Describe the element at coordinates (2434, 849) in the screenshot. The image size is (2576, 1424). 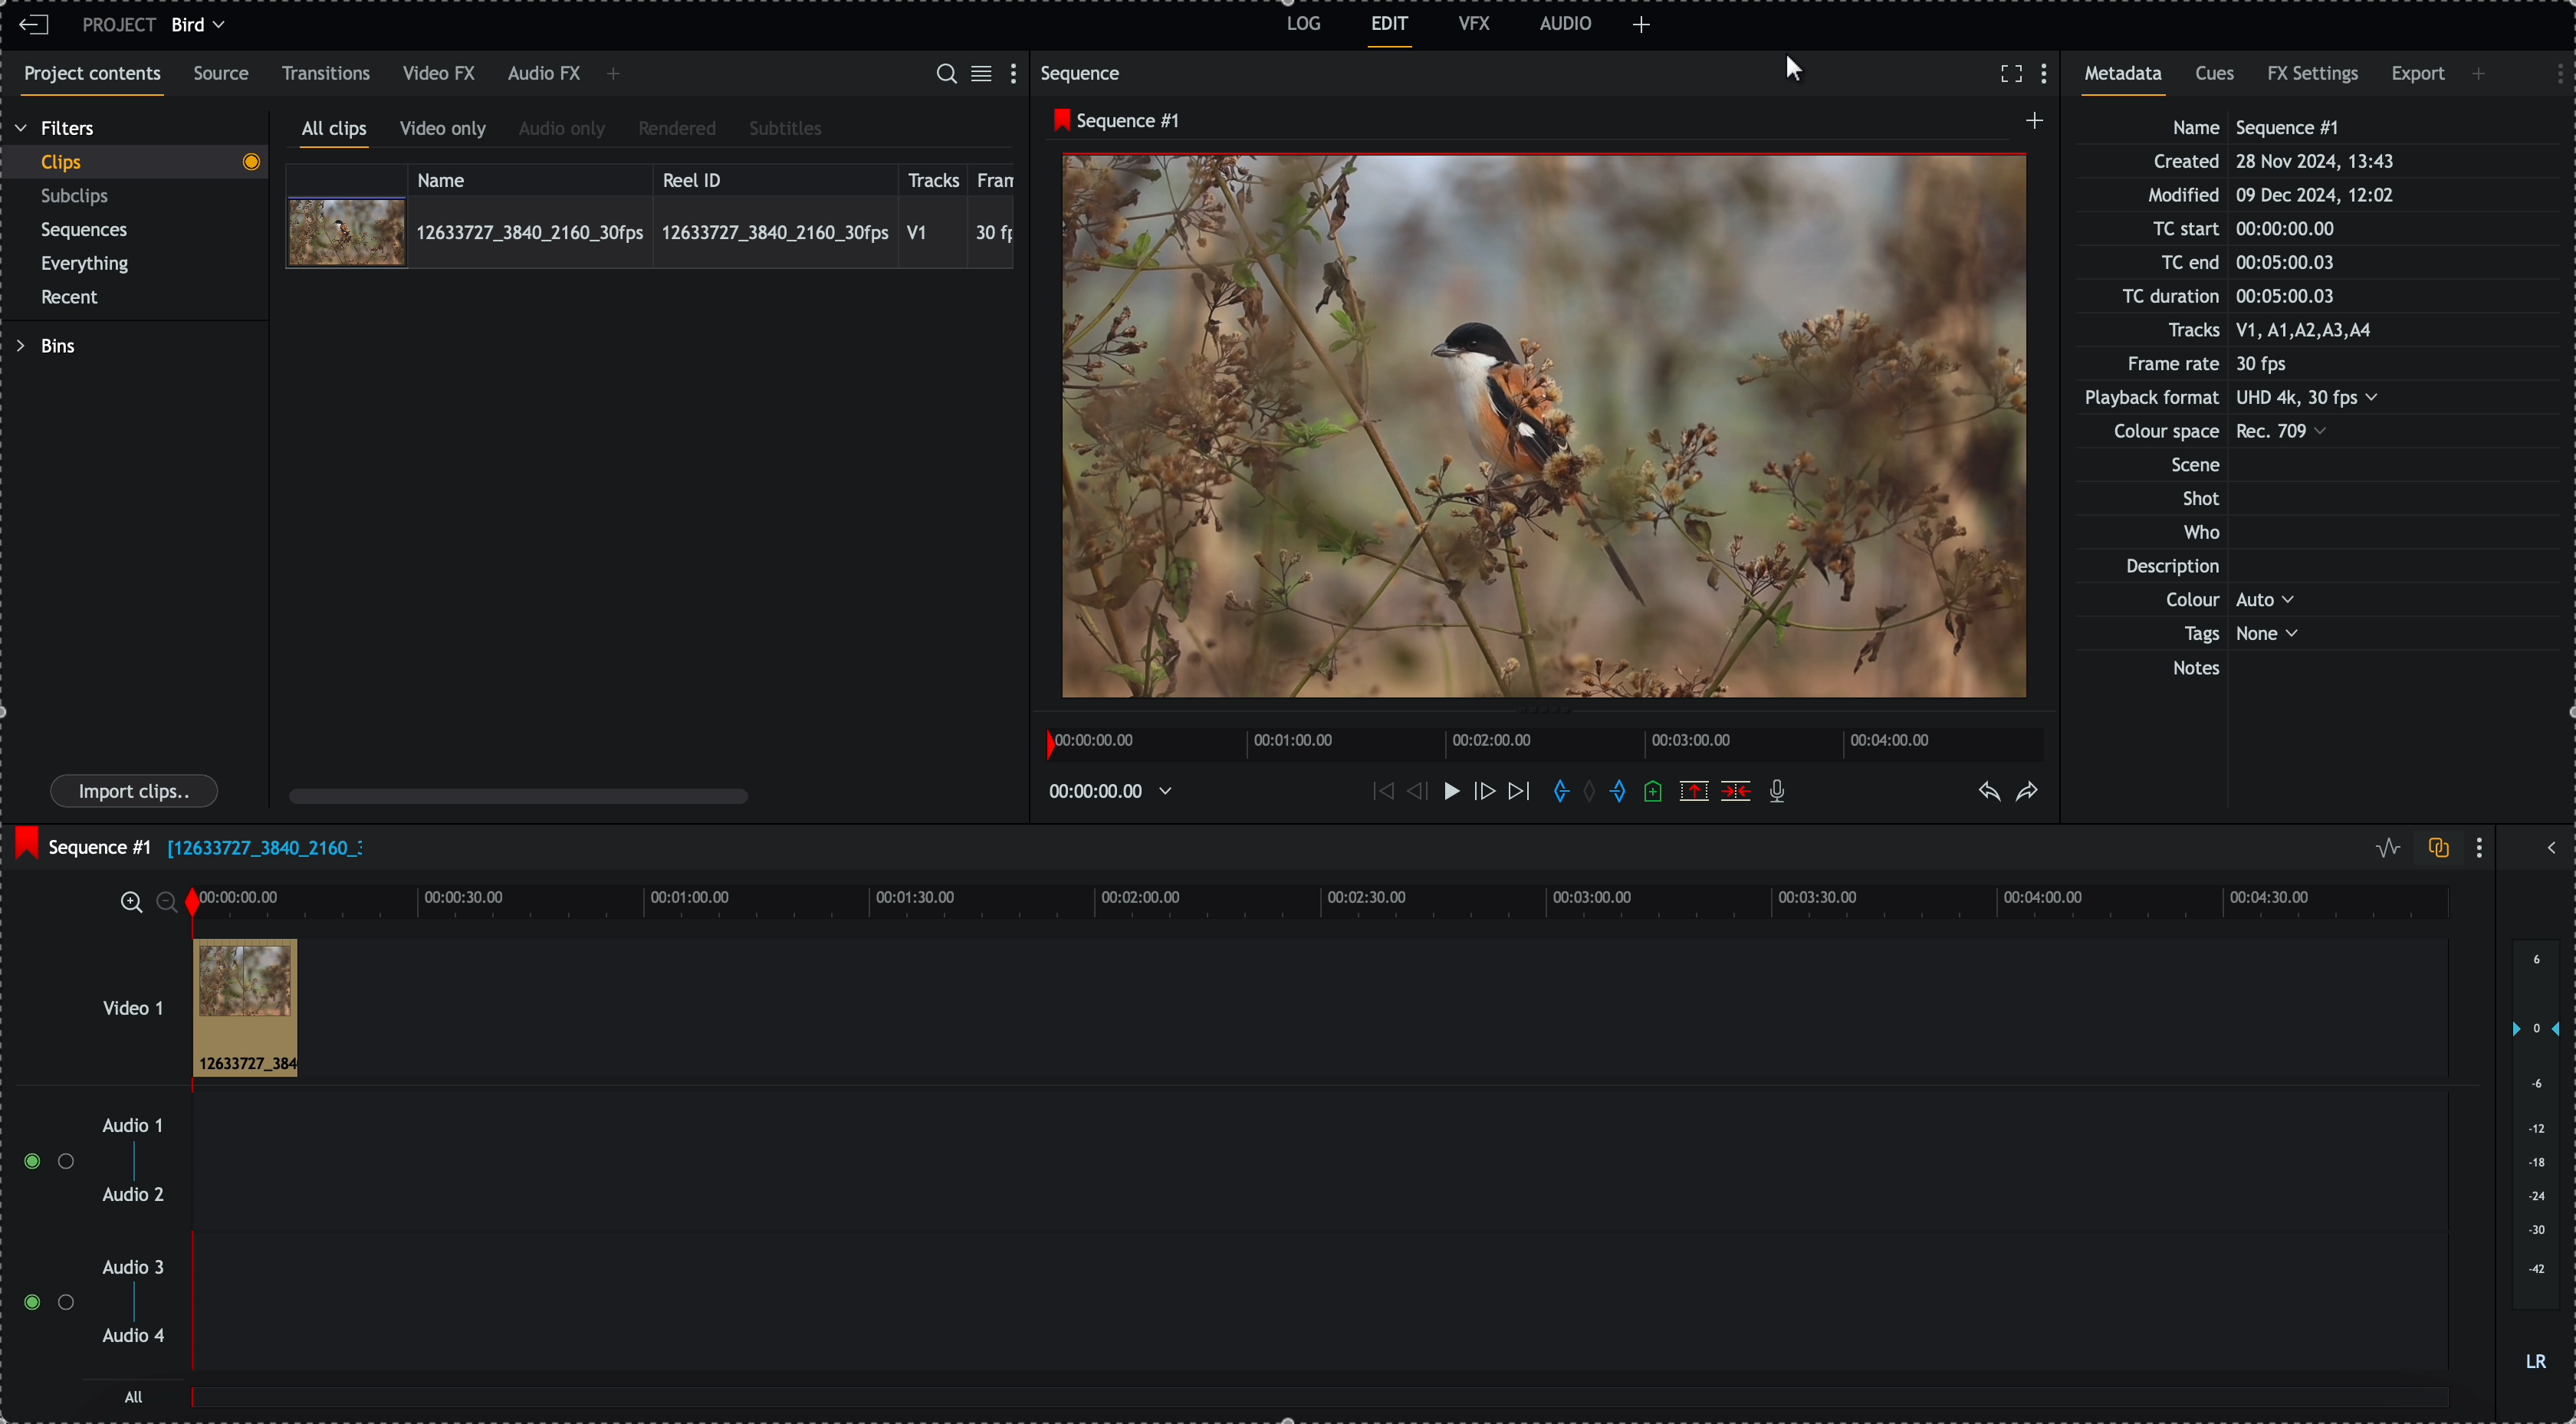
I see `toggle auto track sync` at that location.